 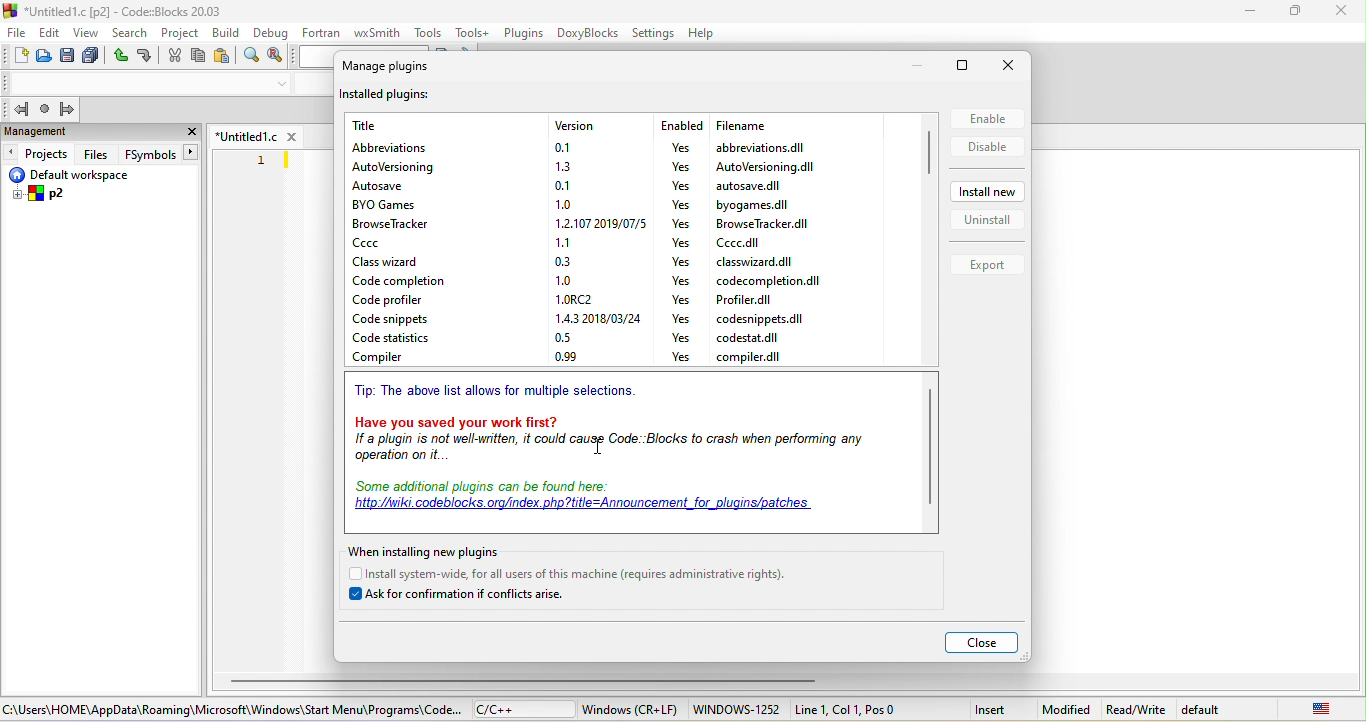 I want to click on line number, so click(x=261, y=159).